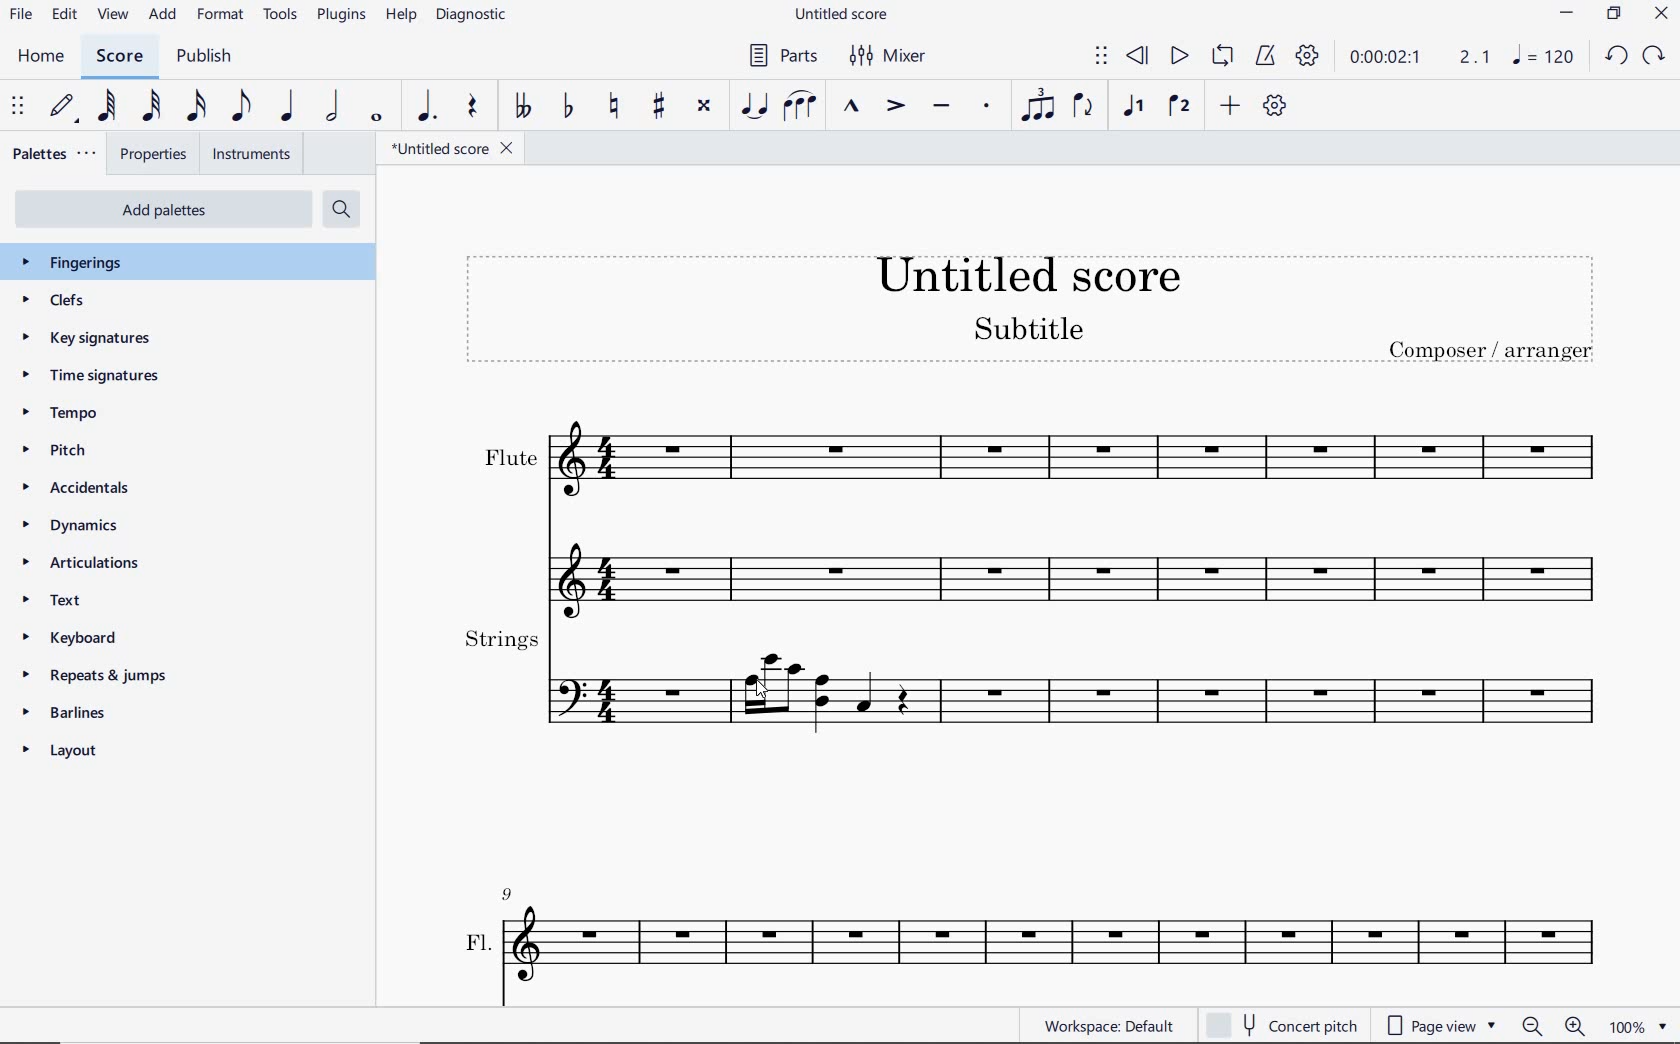  I want to click on NOTE, so click(1543, 58).